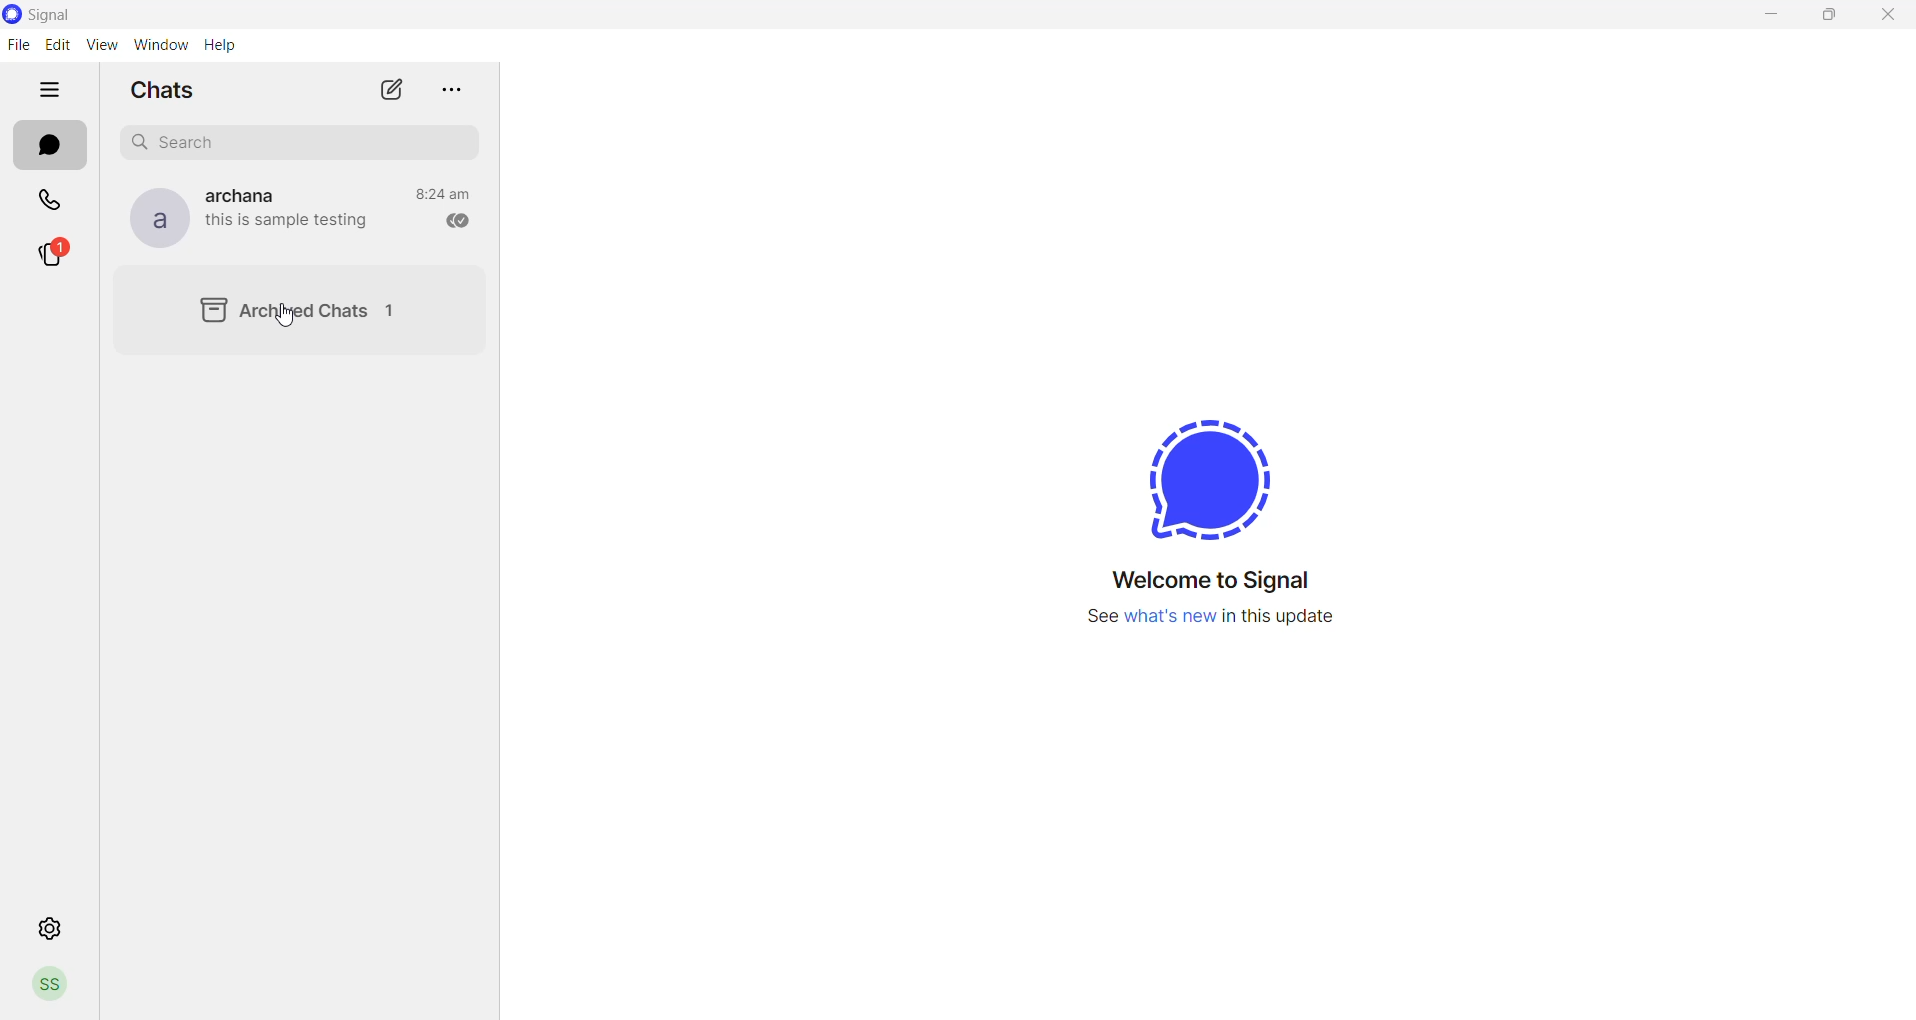 Image resolution: width=1916 pixels, height=1020 pixels. I want to click on information regarding new update, so click(1208, 620).